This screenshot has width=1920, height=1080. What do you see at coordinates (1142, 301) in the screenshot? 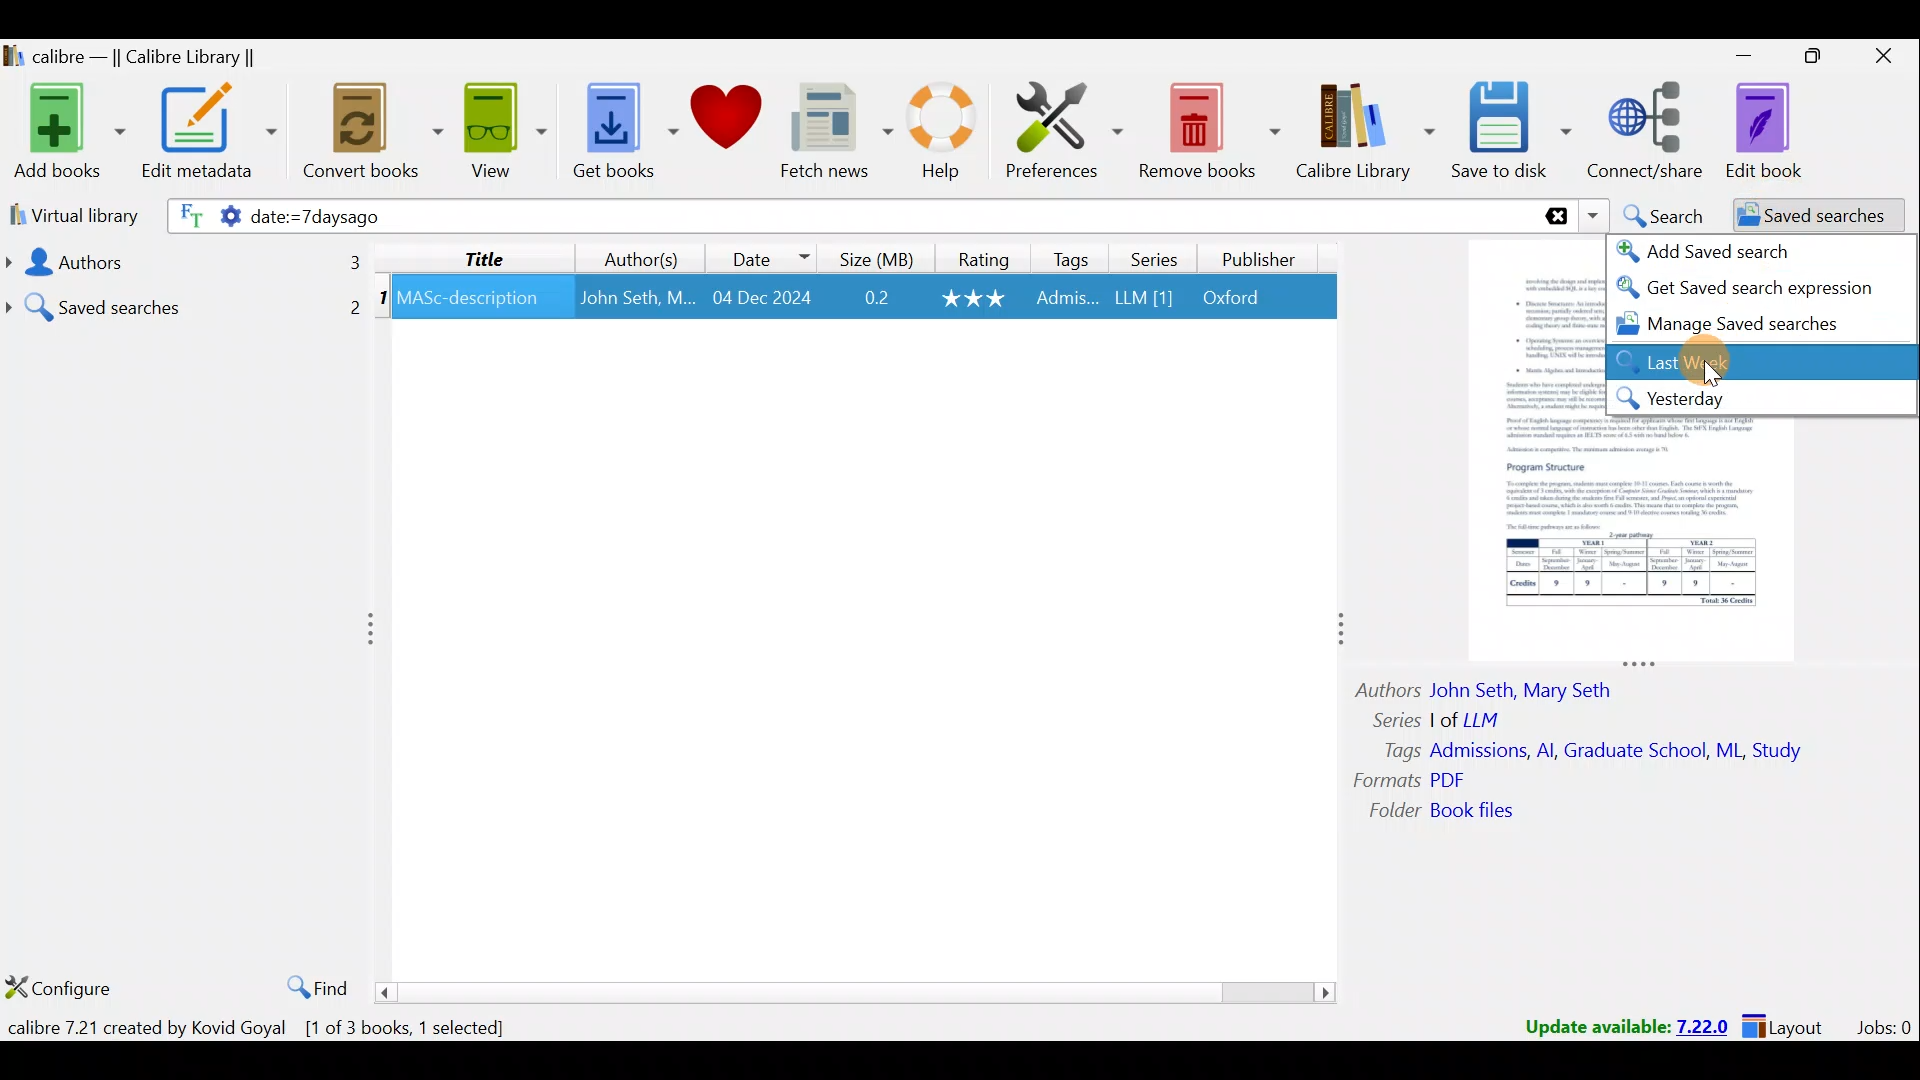
I see `LLM [1]` at bounding box center [1142, 301].